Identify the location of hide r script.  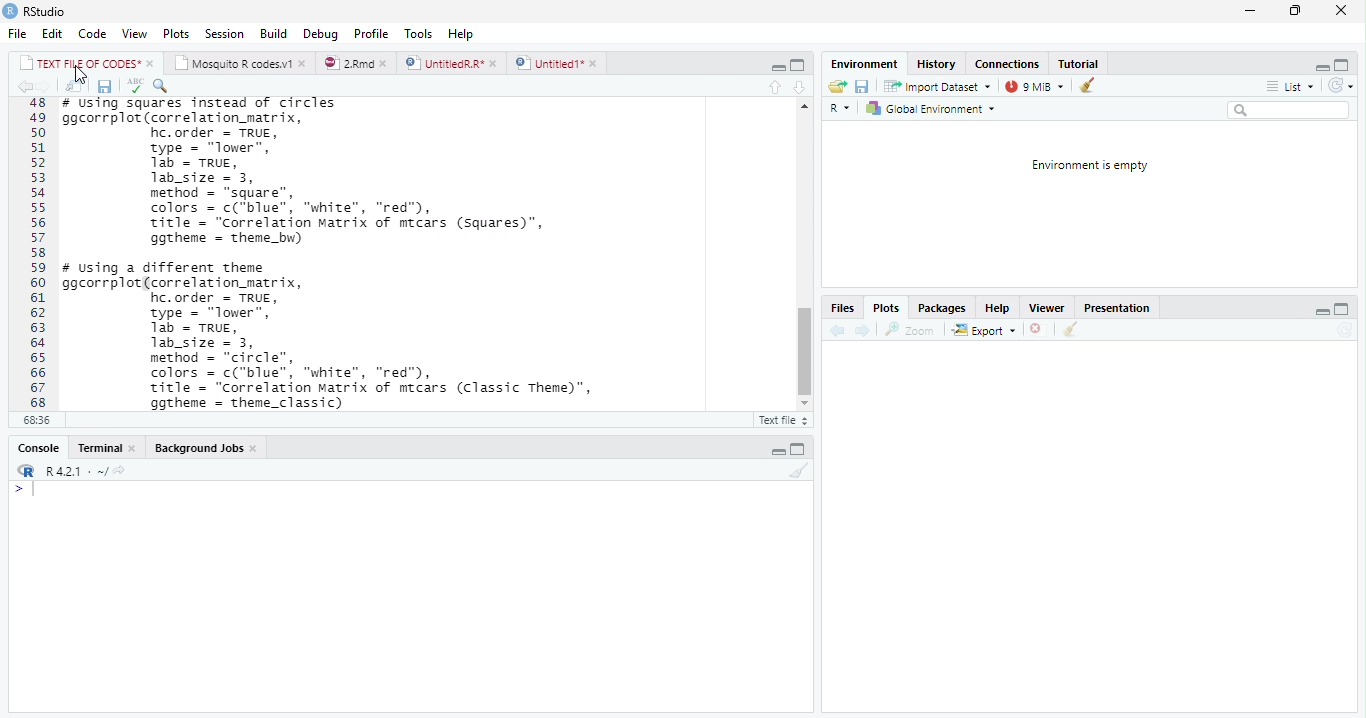
(1322, 311).